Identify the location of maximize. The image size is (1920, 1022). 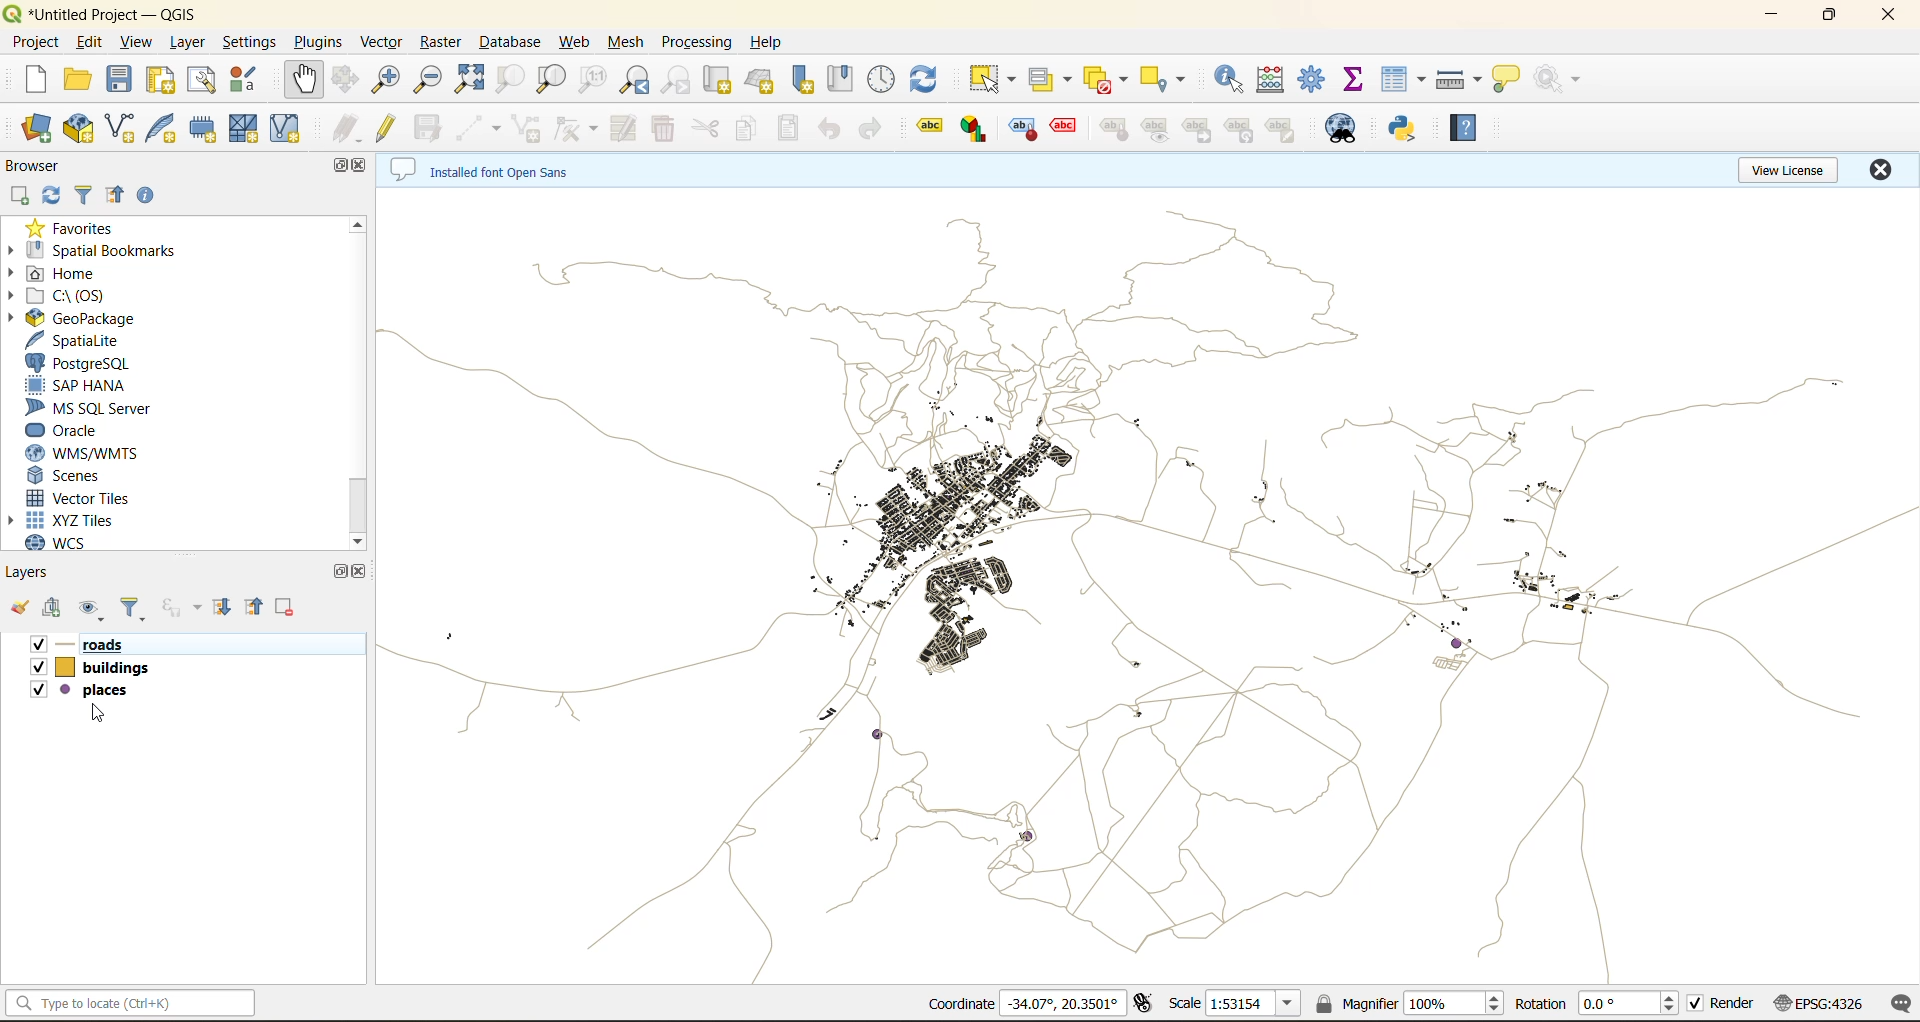
(346, 572).